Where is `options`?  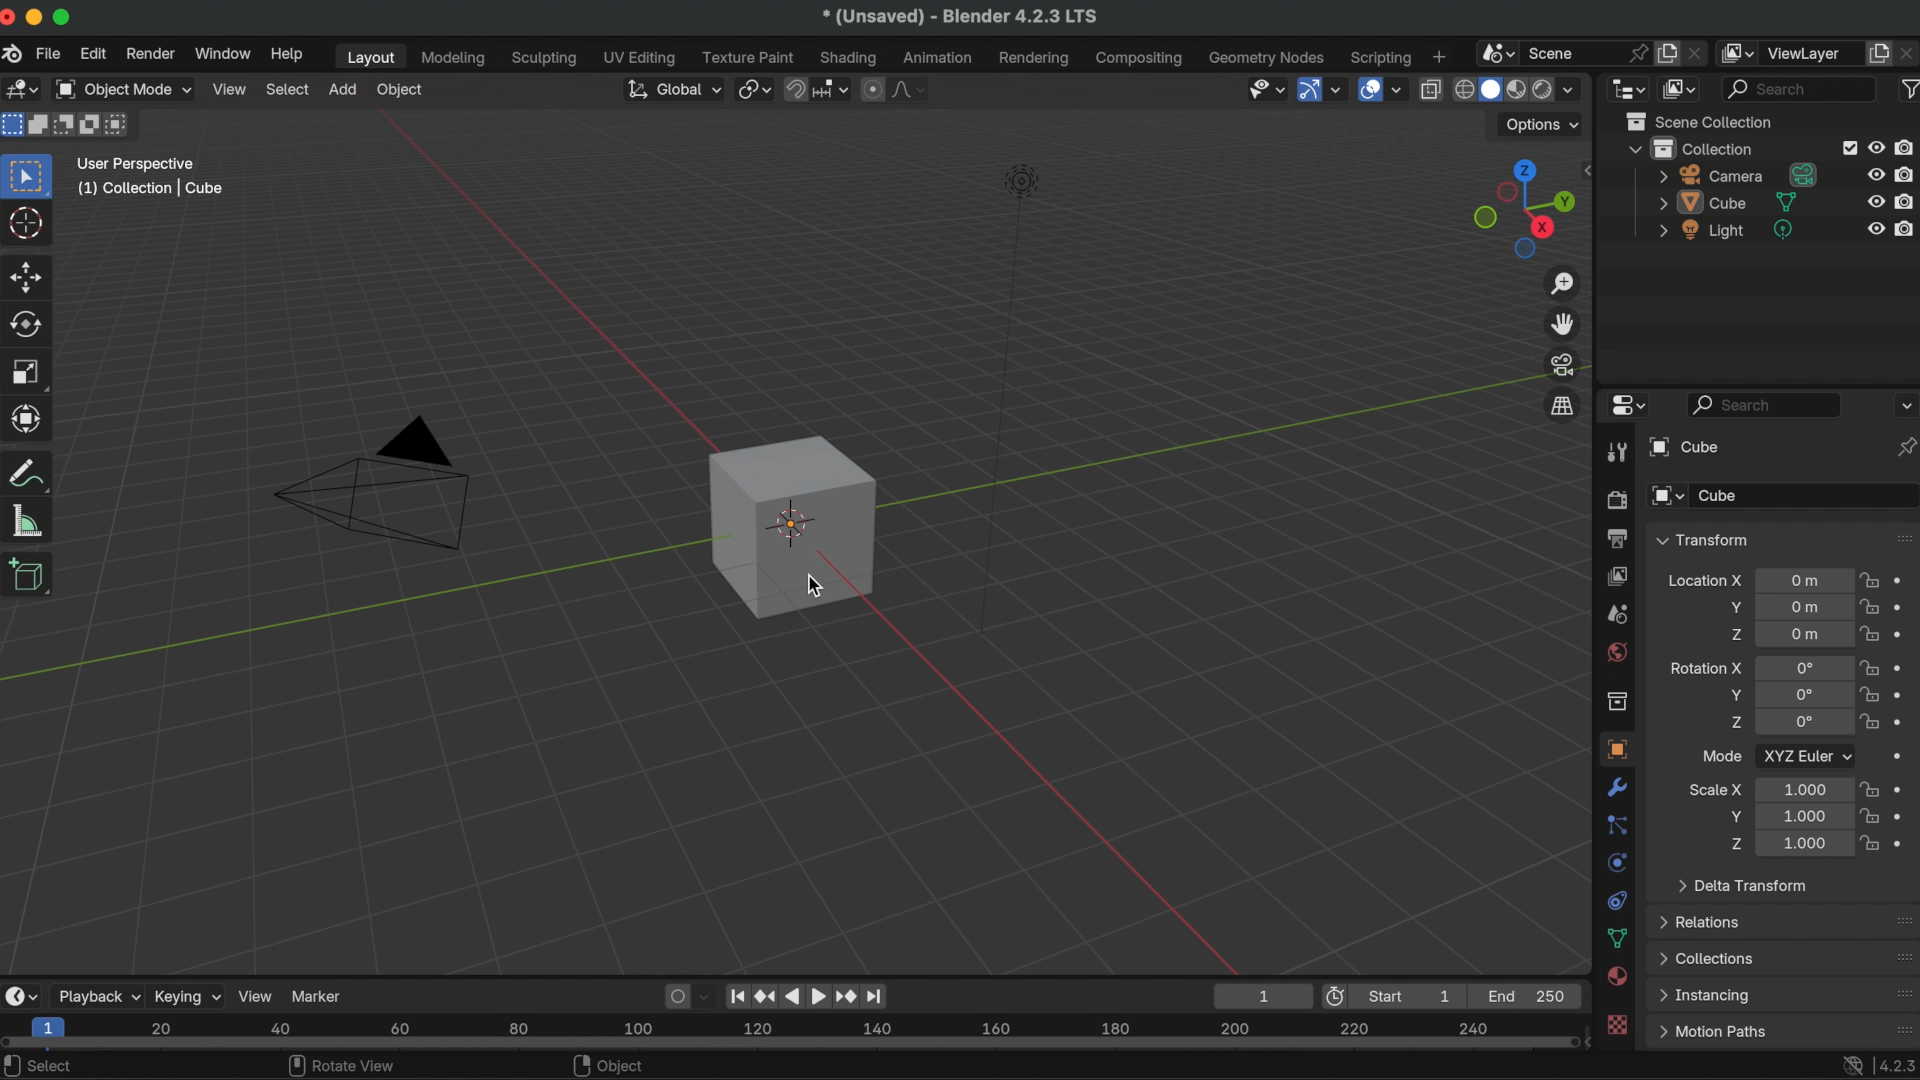
options is located at coordinates (1544, 125).